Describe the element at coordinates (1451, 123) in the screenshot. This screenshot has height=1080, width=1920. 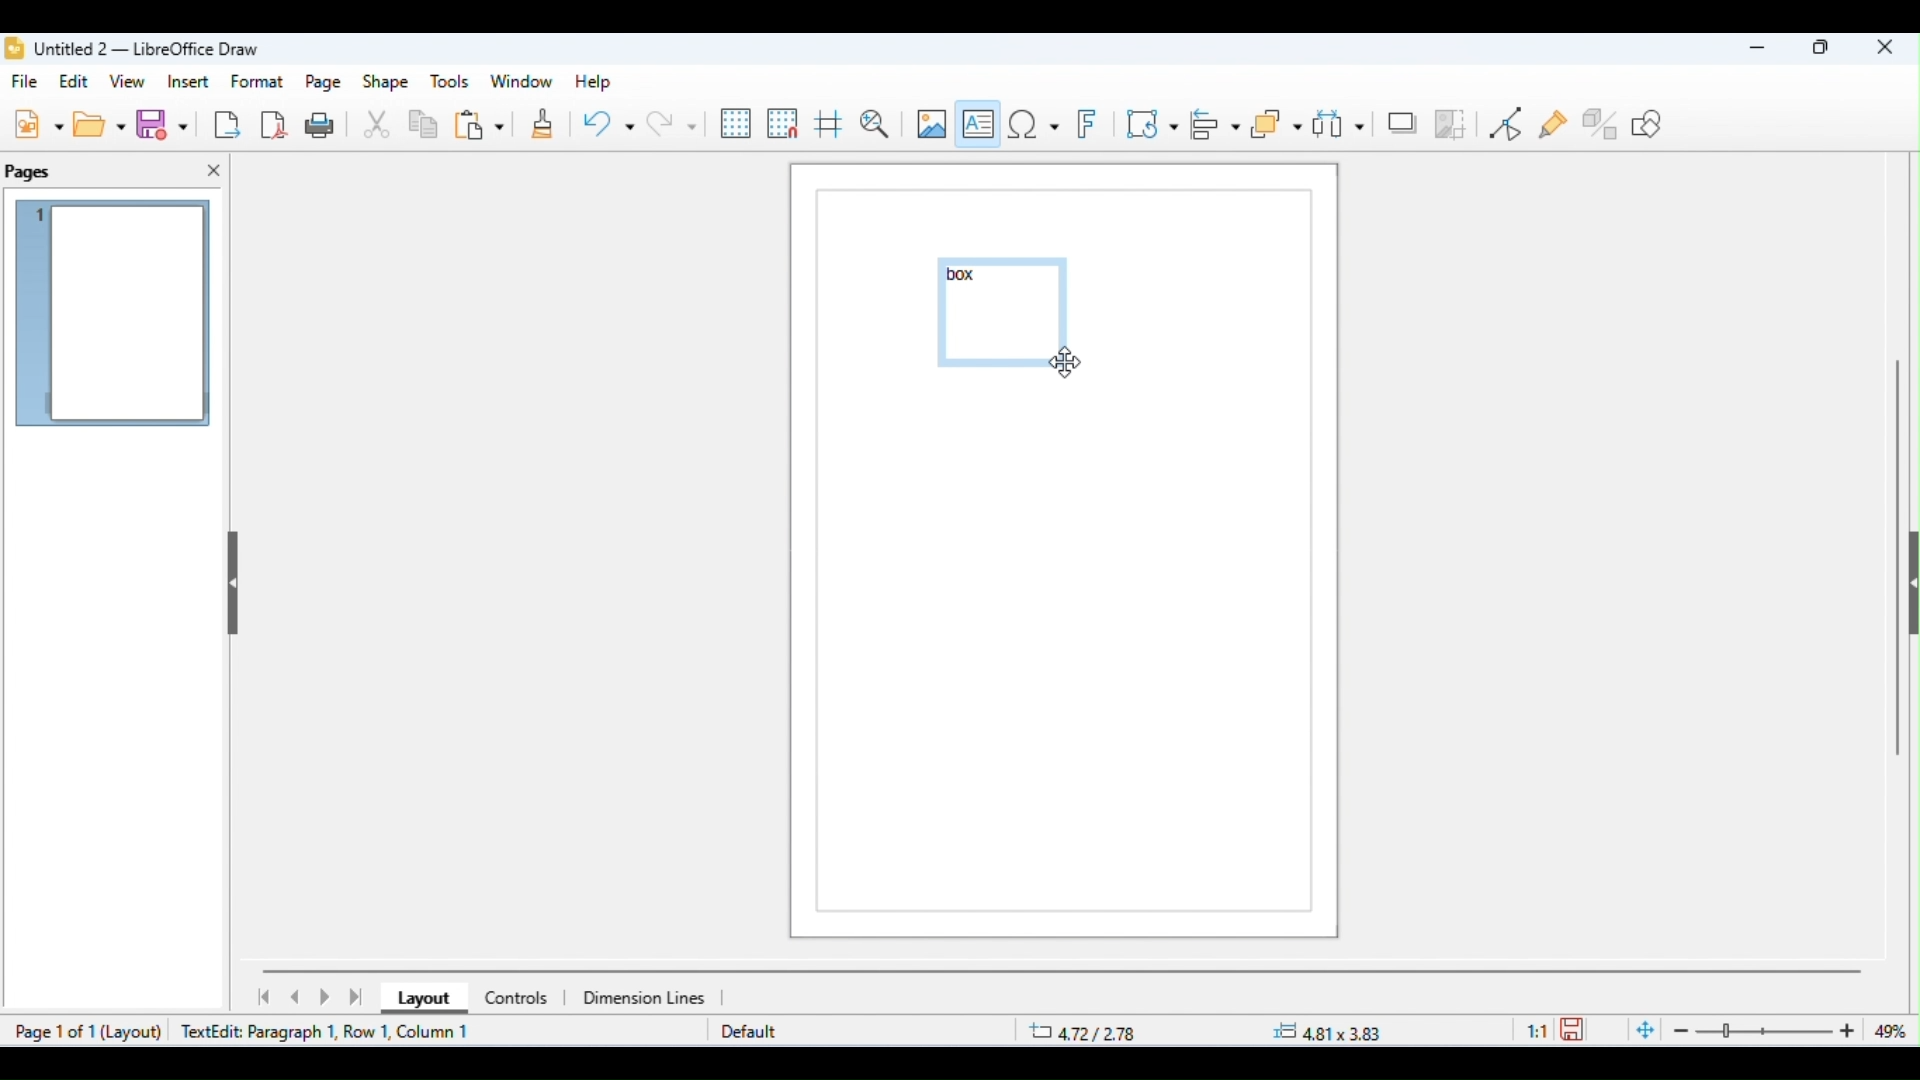
I see `crop` at that location.